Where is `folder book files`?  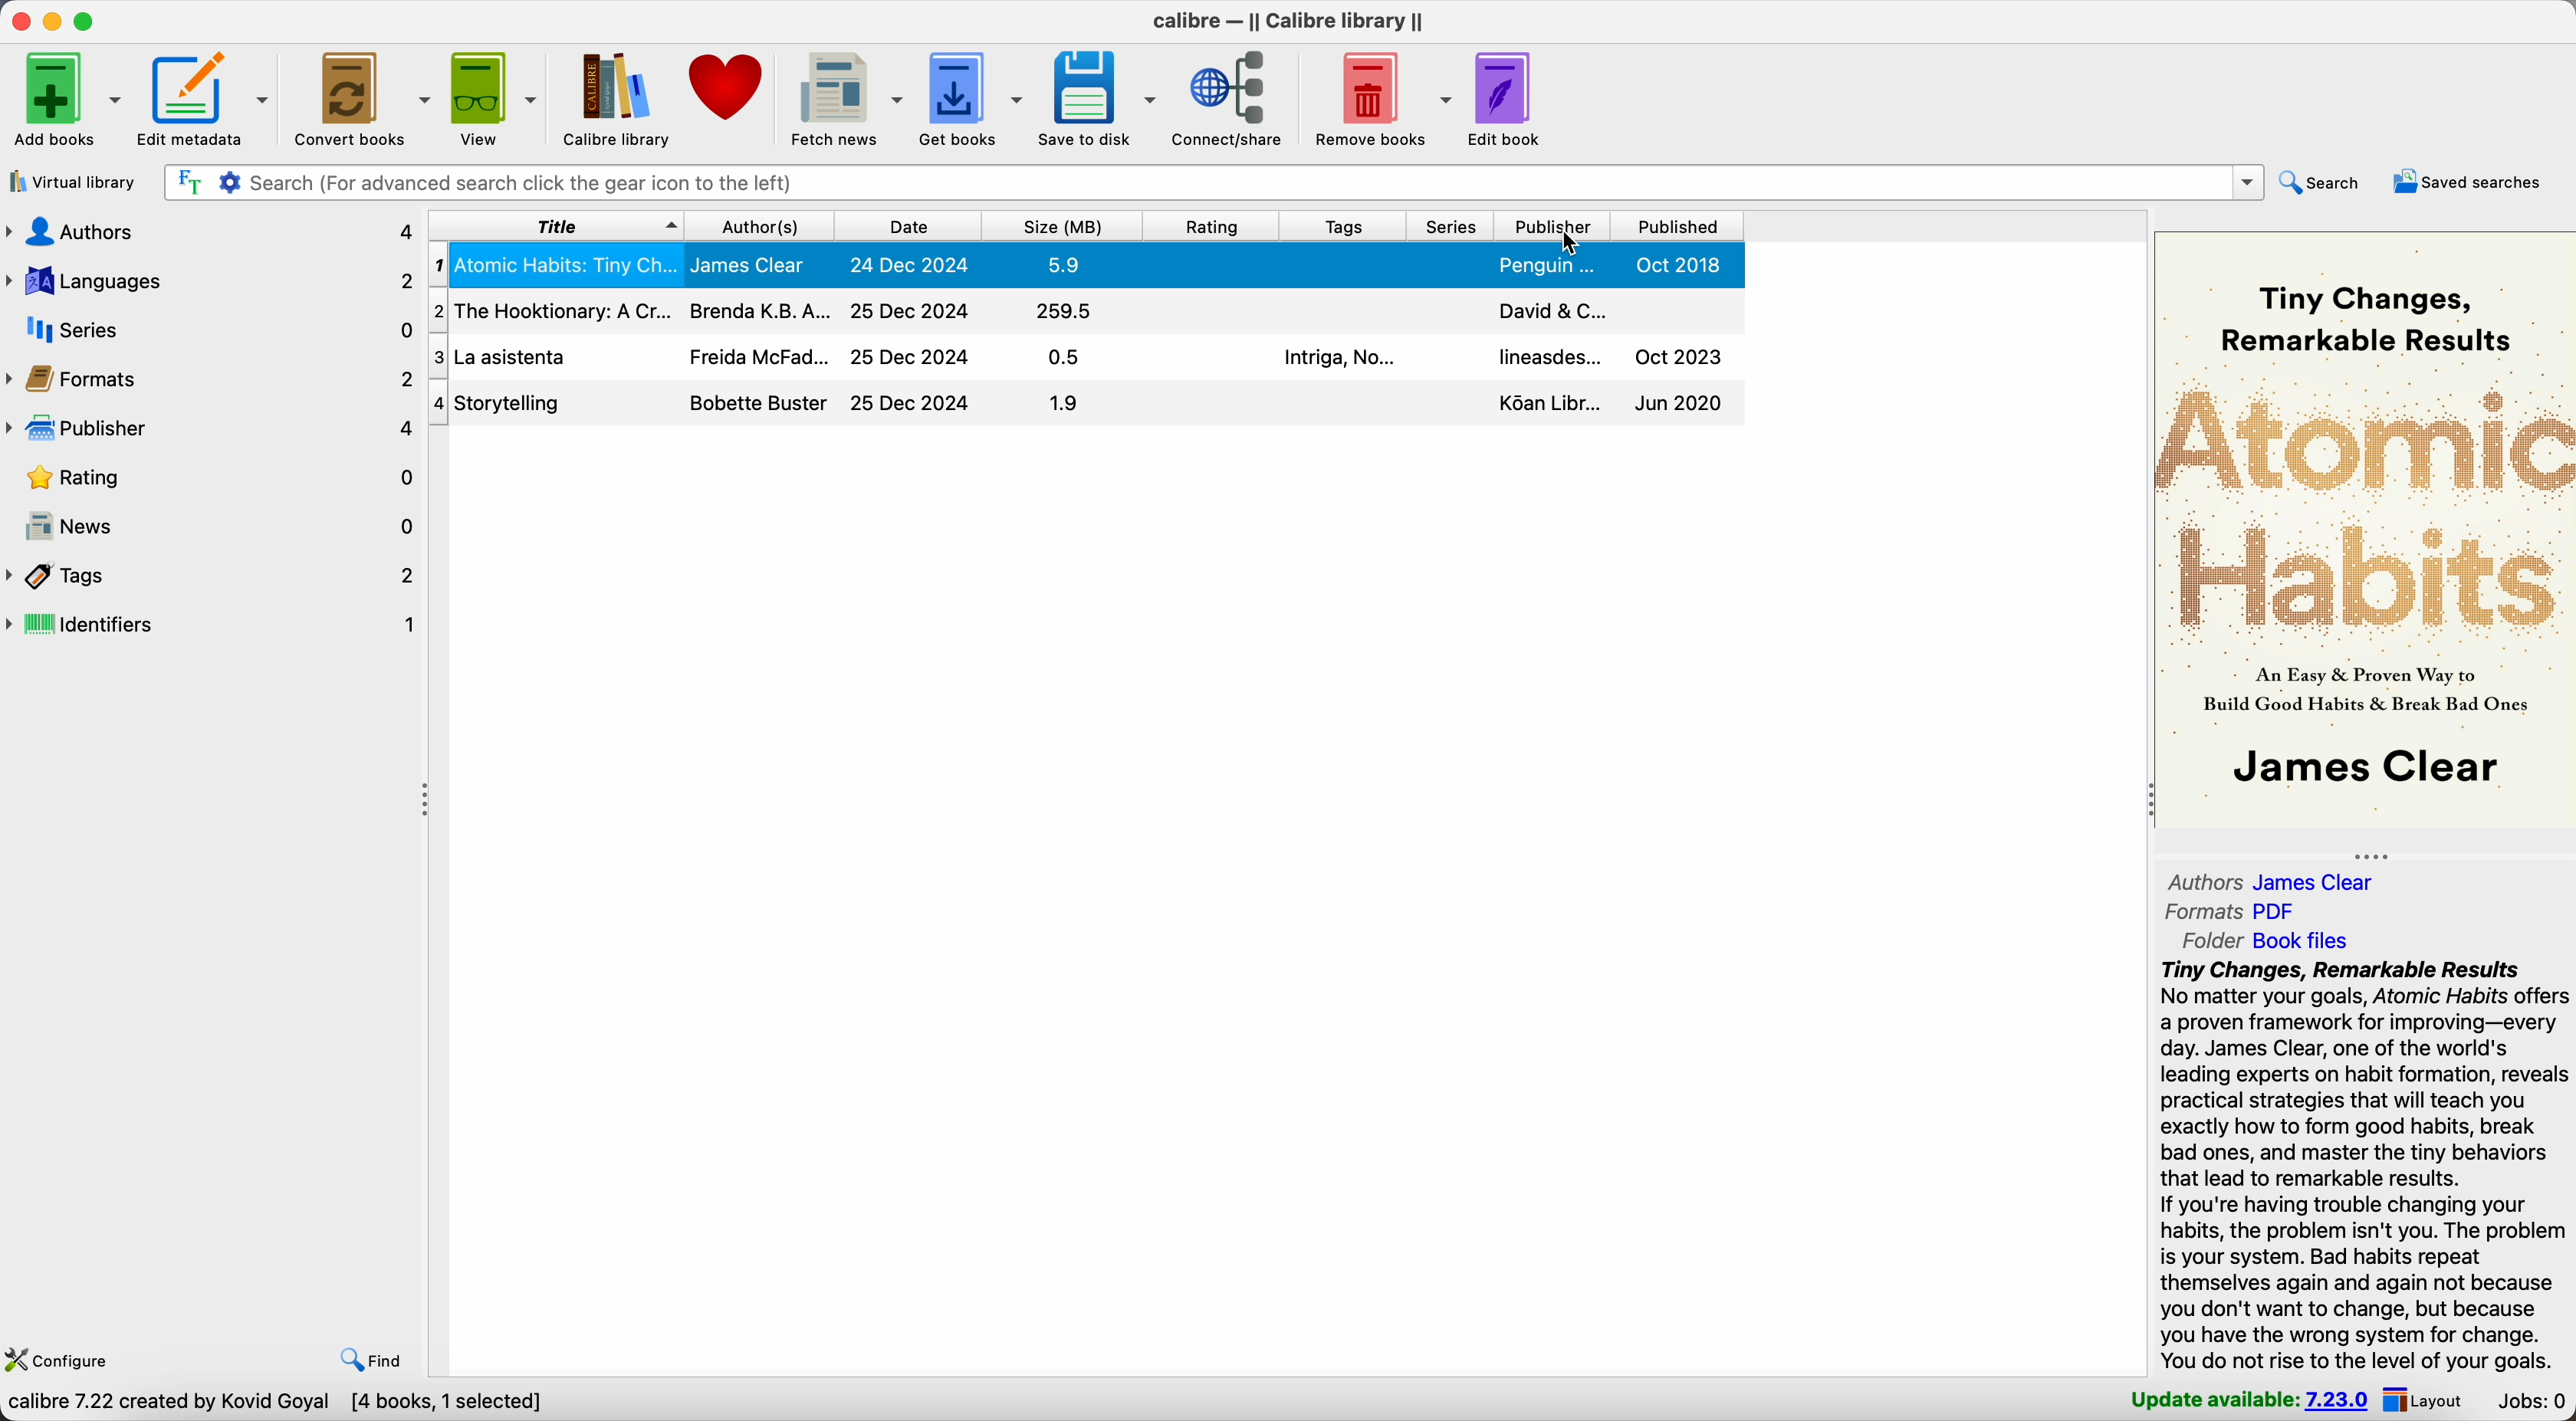
folder book files is located at coordinates (2262, 940).